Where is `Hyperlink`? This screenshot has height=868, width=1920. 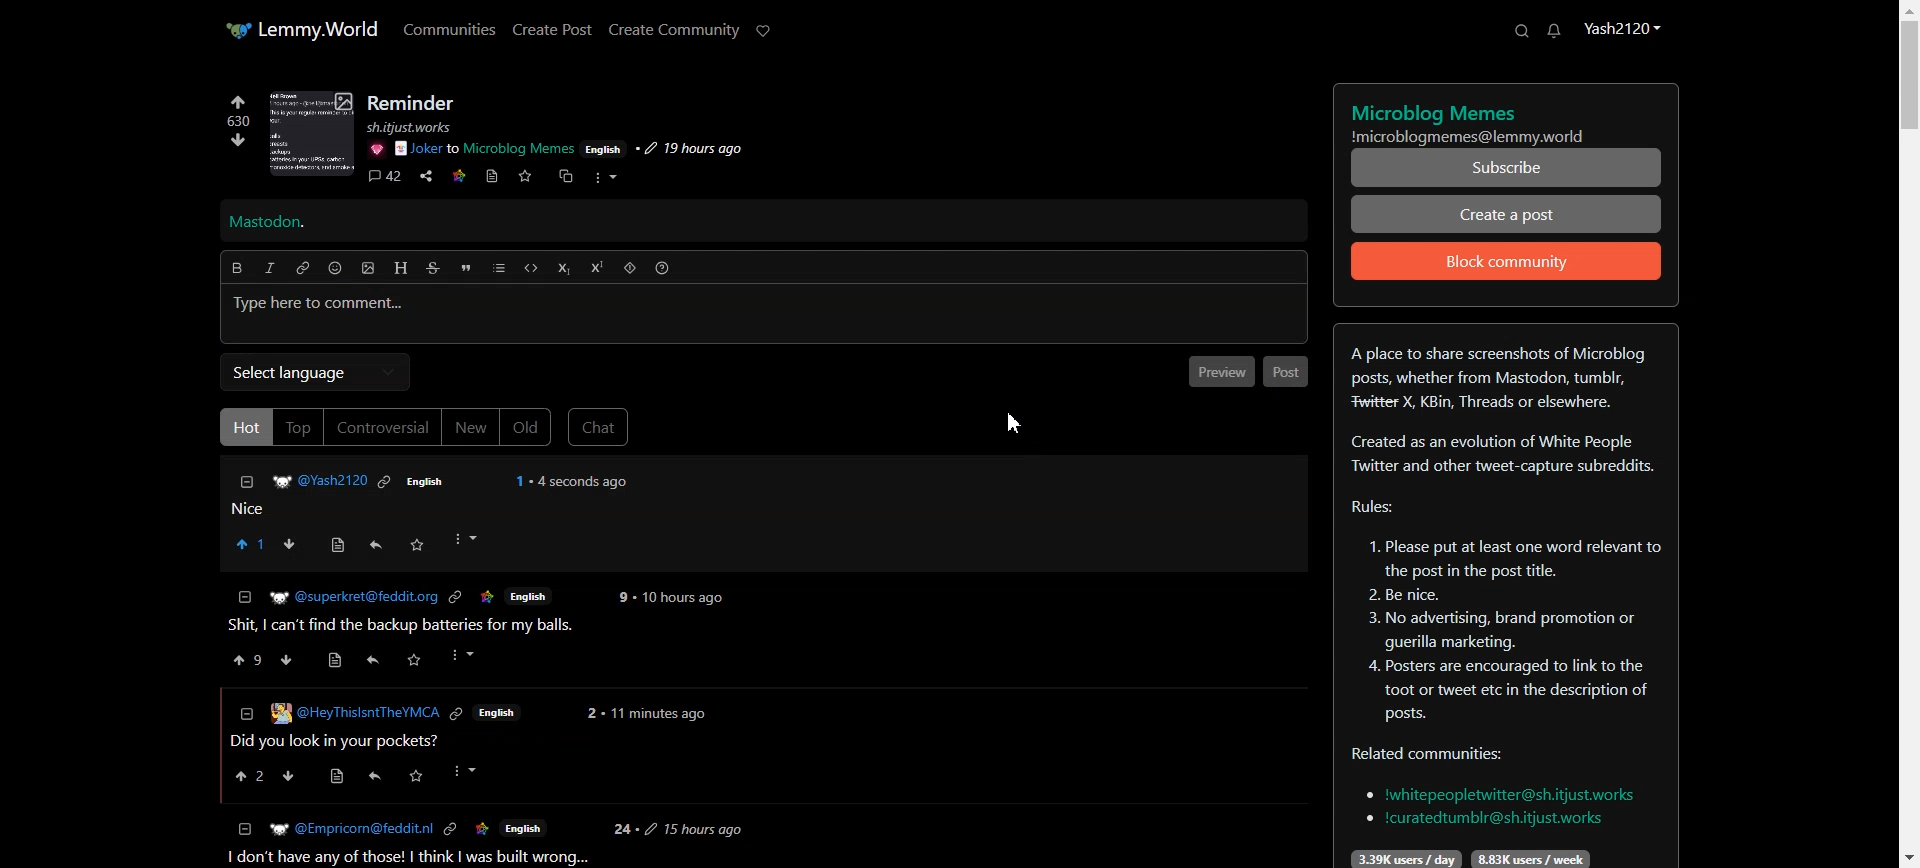
Hyperlink is located at coordinates (303, 268).